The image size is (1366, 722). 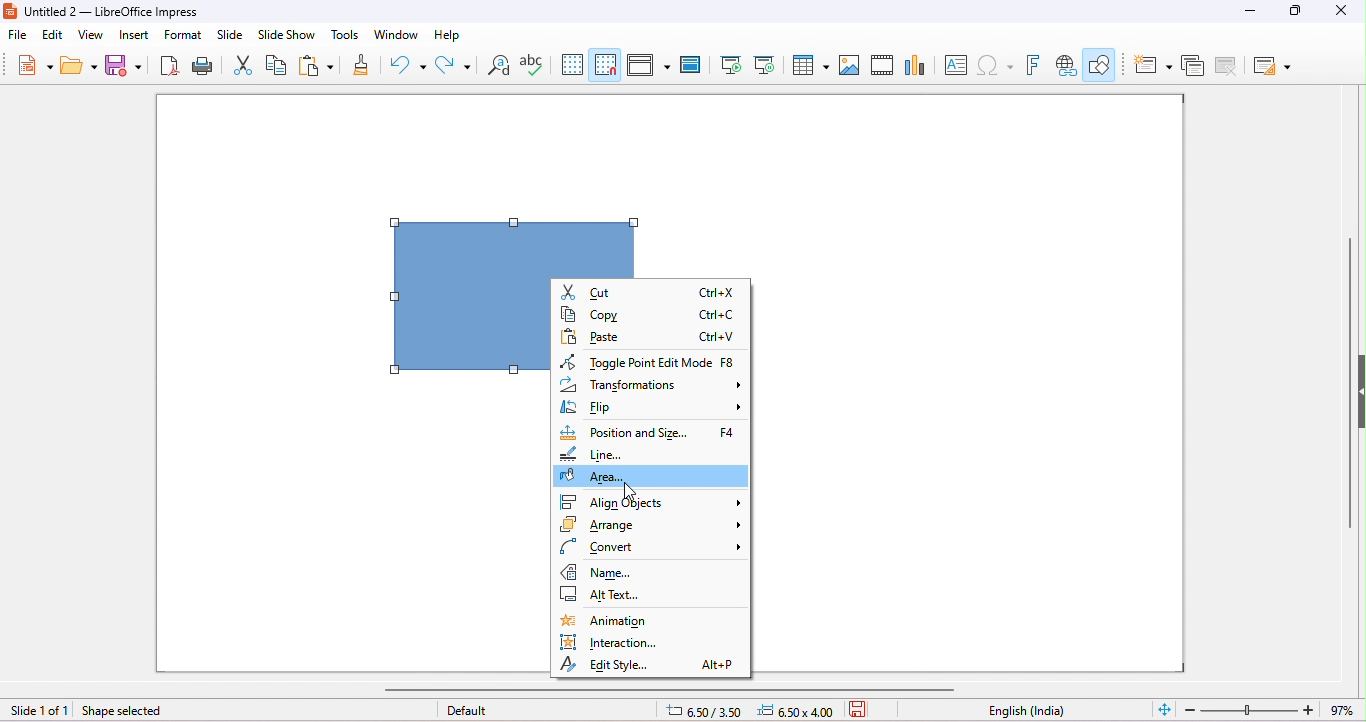 I want to click on cut, so click(x=243, y=64).